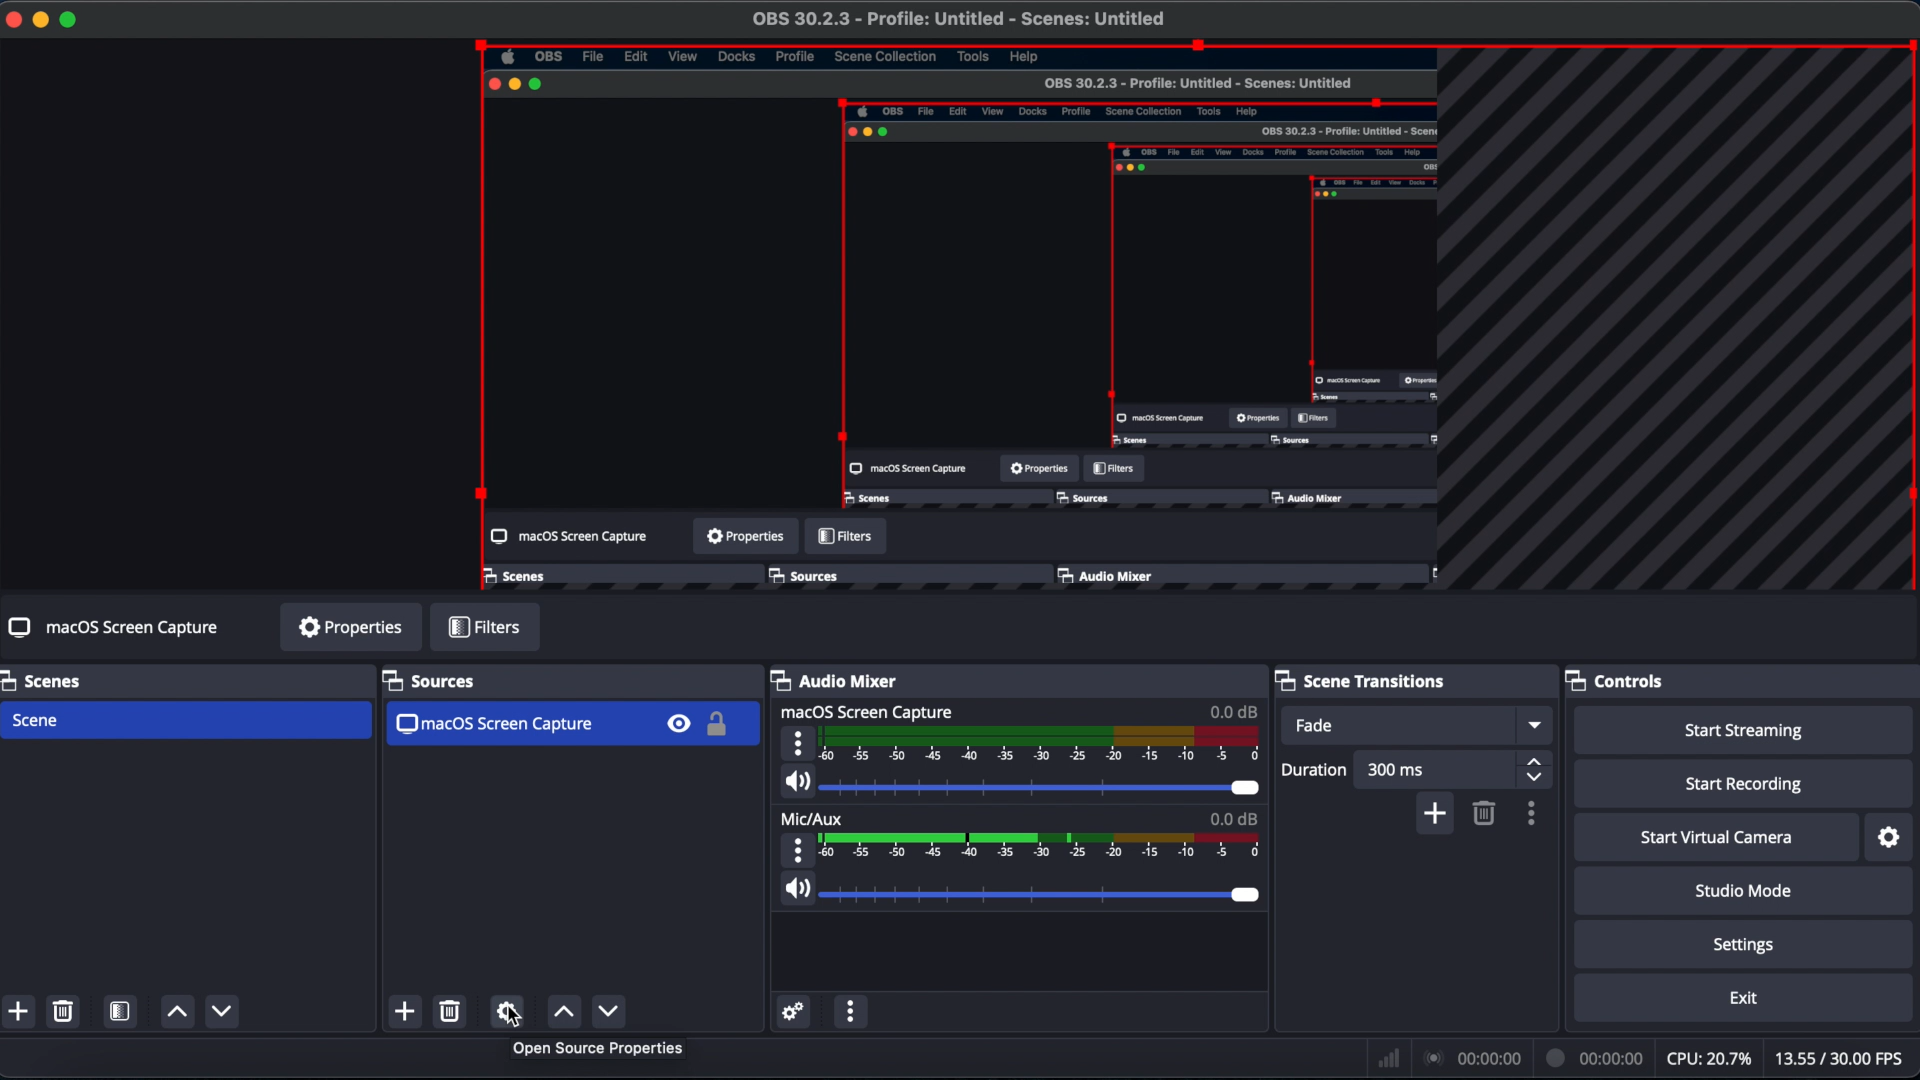  What do you see at coordinates (599, 1048) in the screenshot?
I see `Open Source Properties` at bounding box center [599, 1048].